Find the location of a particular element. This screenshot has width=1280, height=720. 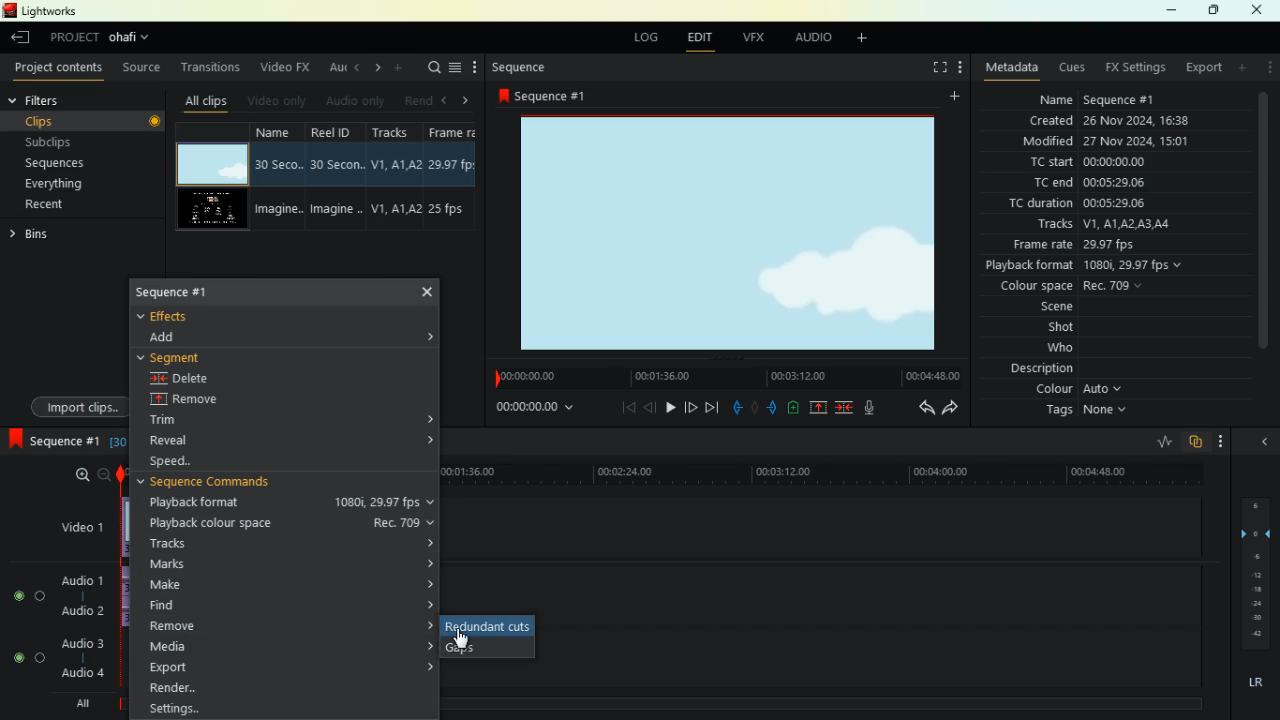

frame rate is located at coordinates (1092, 246).